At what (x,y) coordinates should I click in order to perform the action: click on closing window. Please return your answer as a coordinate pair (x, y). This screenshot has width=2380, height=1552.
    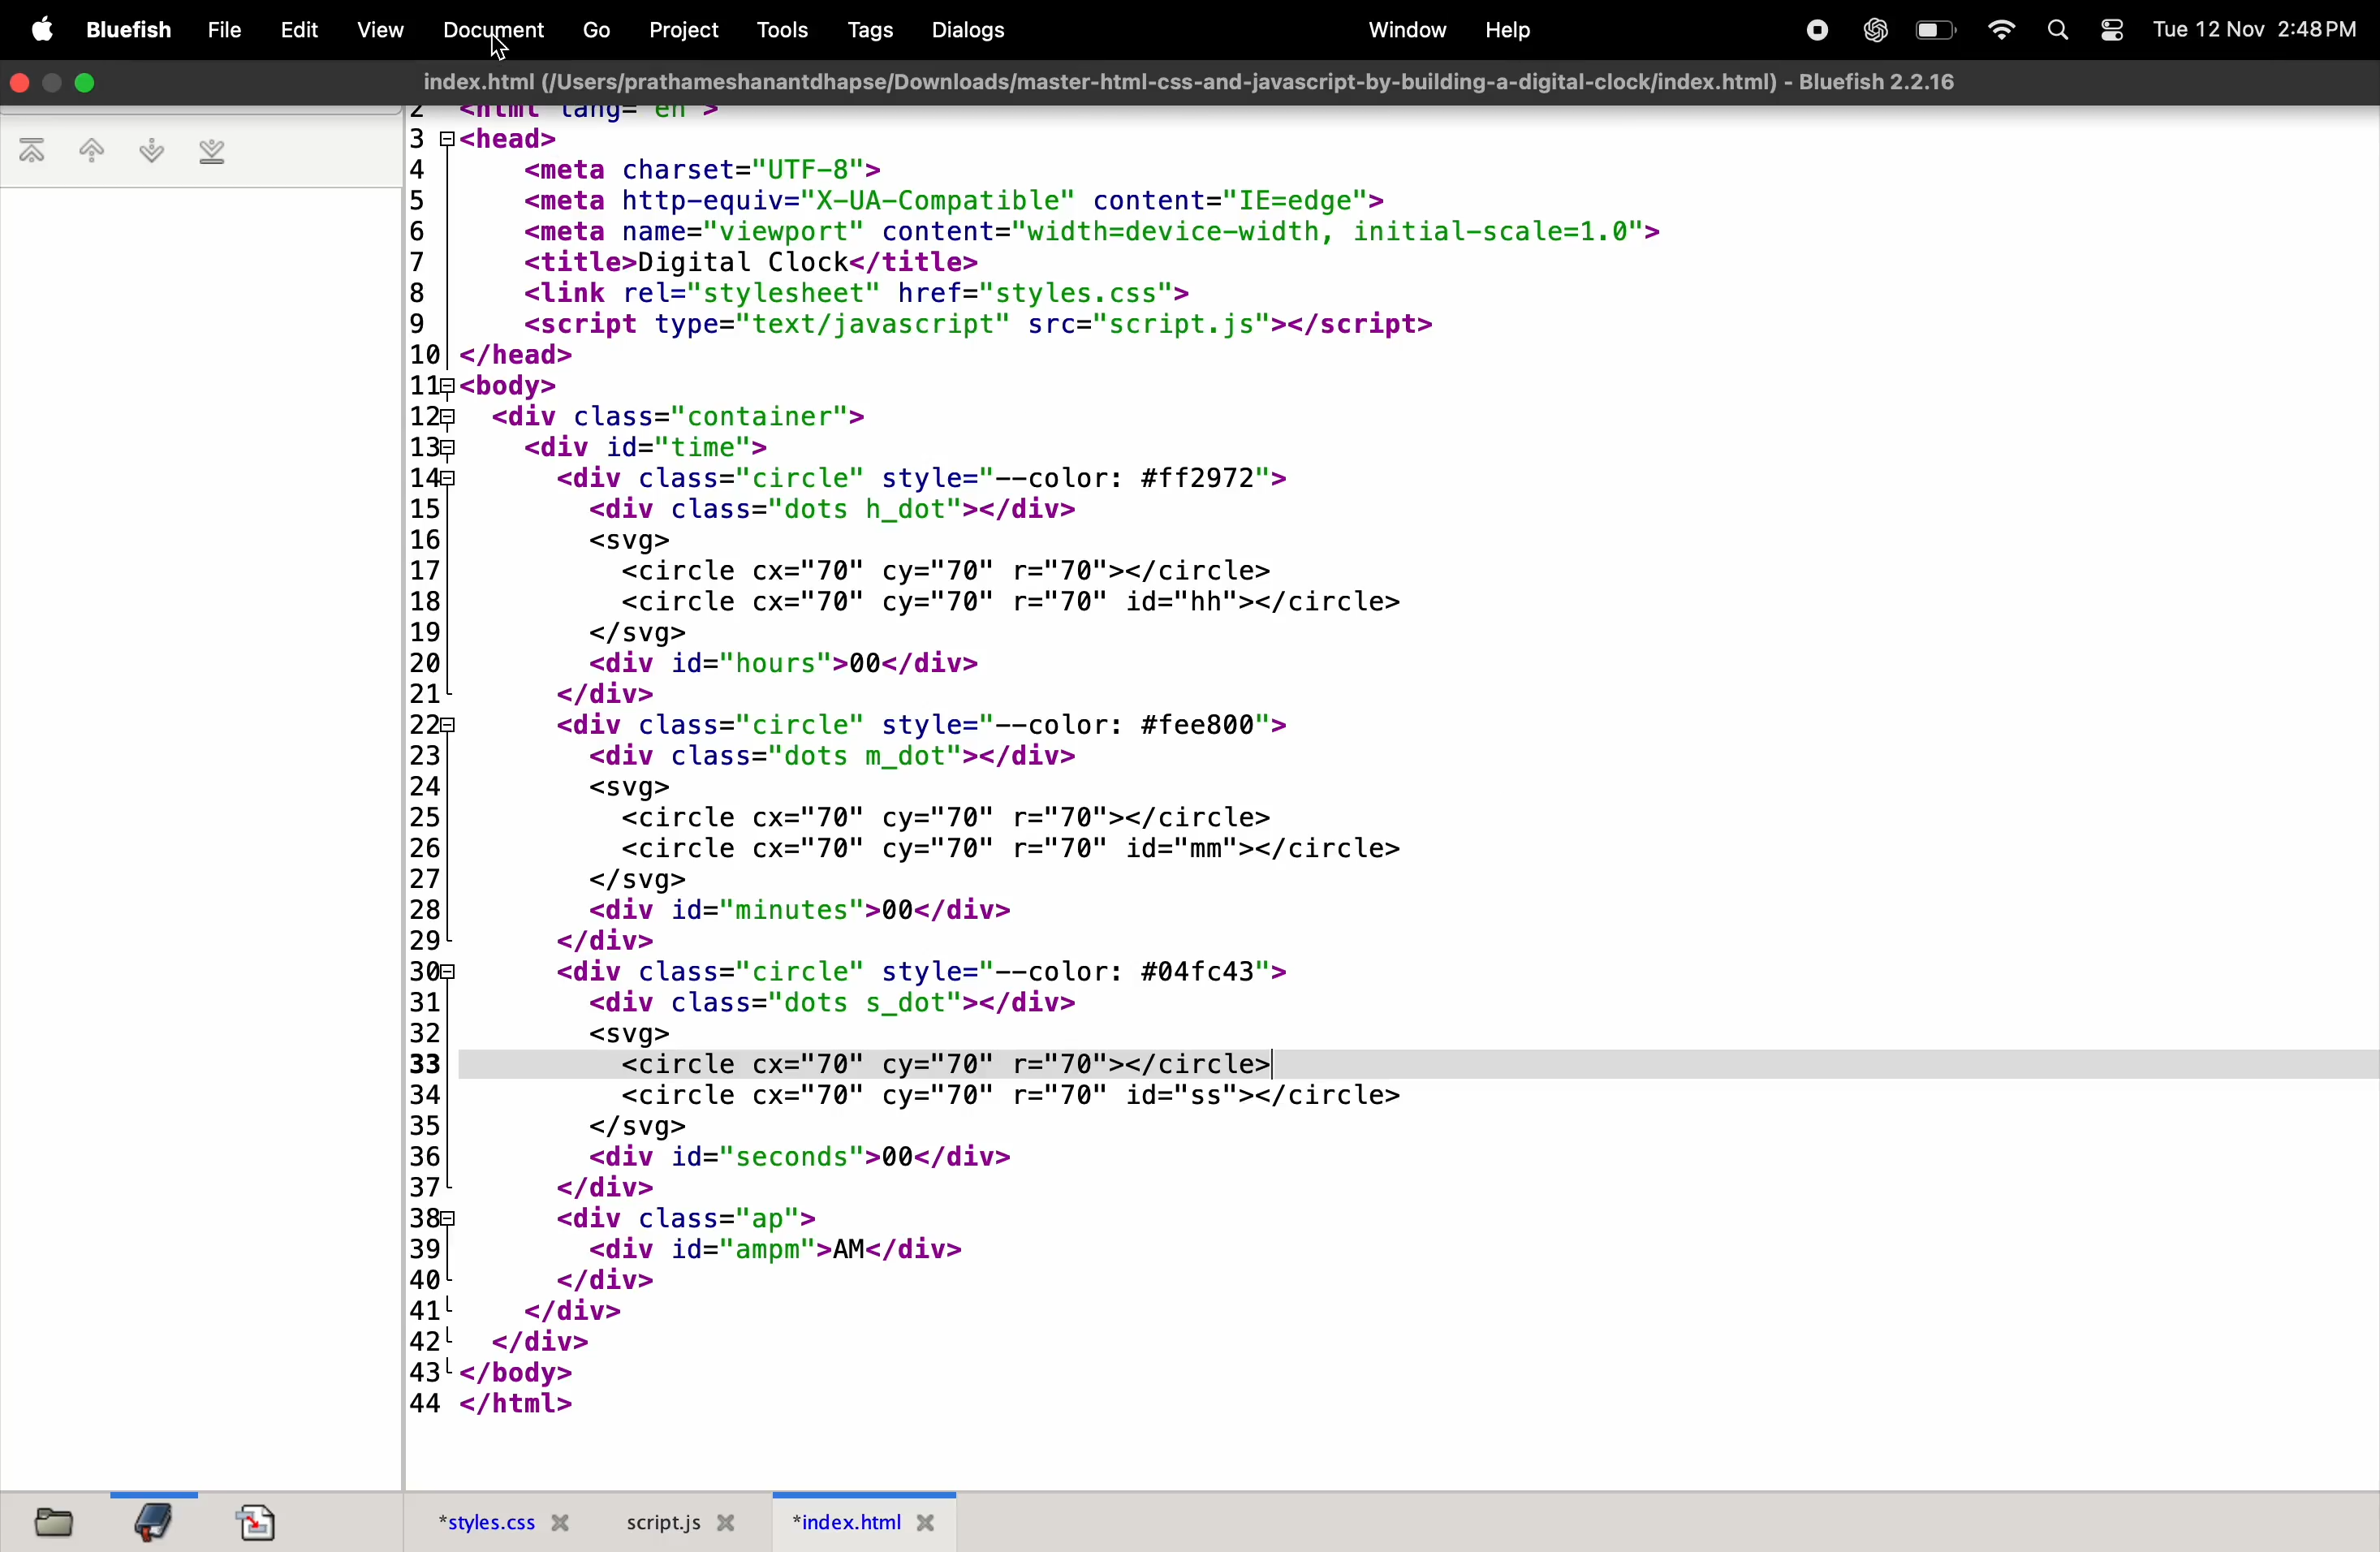
    Looking at the image, I should click on (23, 82).